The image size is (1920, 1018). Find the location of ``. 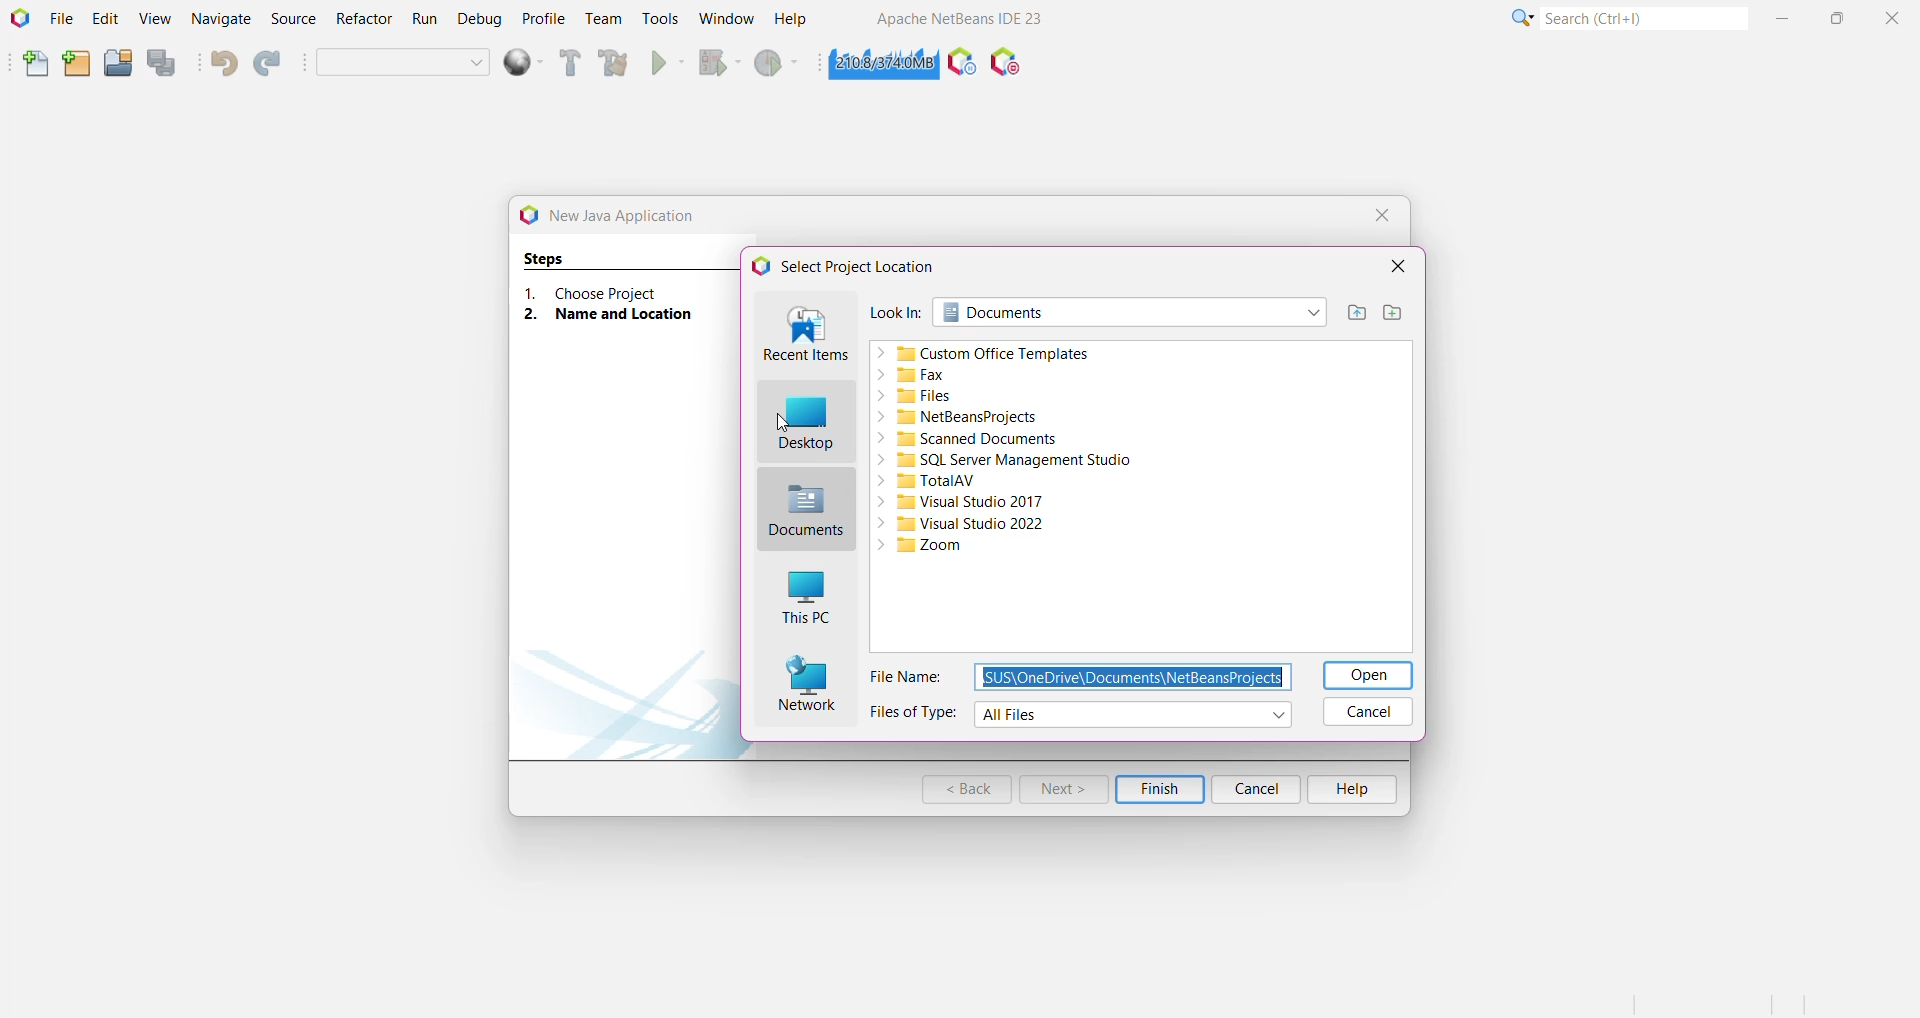

 is located at coordinates (803, 510).